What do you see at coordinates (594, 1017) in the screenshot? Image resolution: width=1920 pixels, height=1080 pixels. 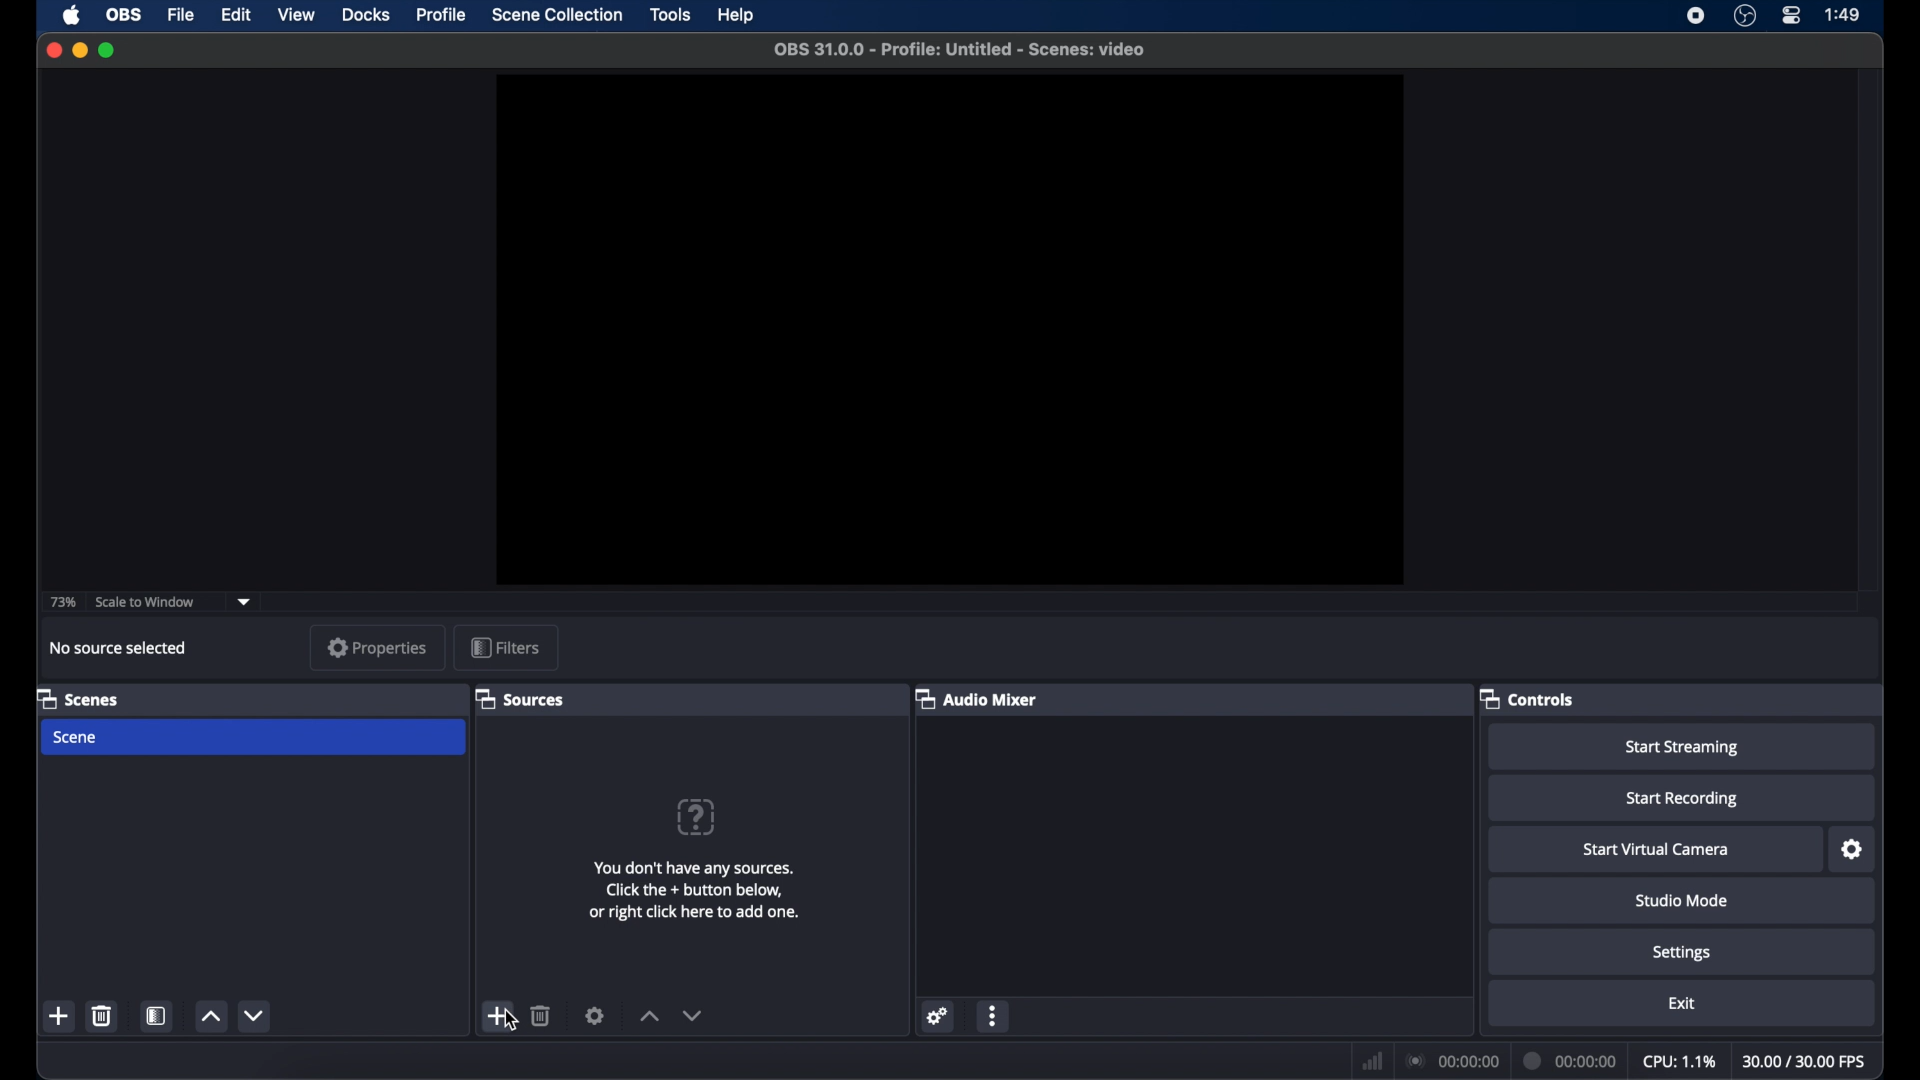 I see `settings` at bounding box center [594, 1017].